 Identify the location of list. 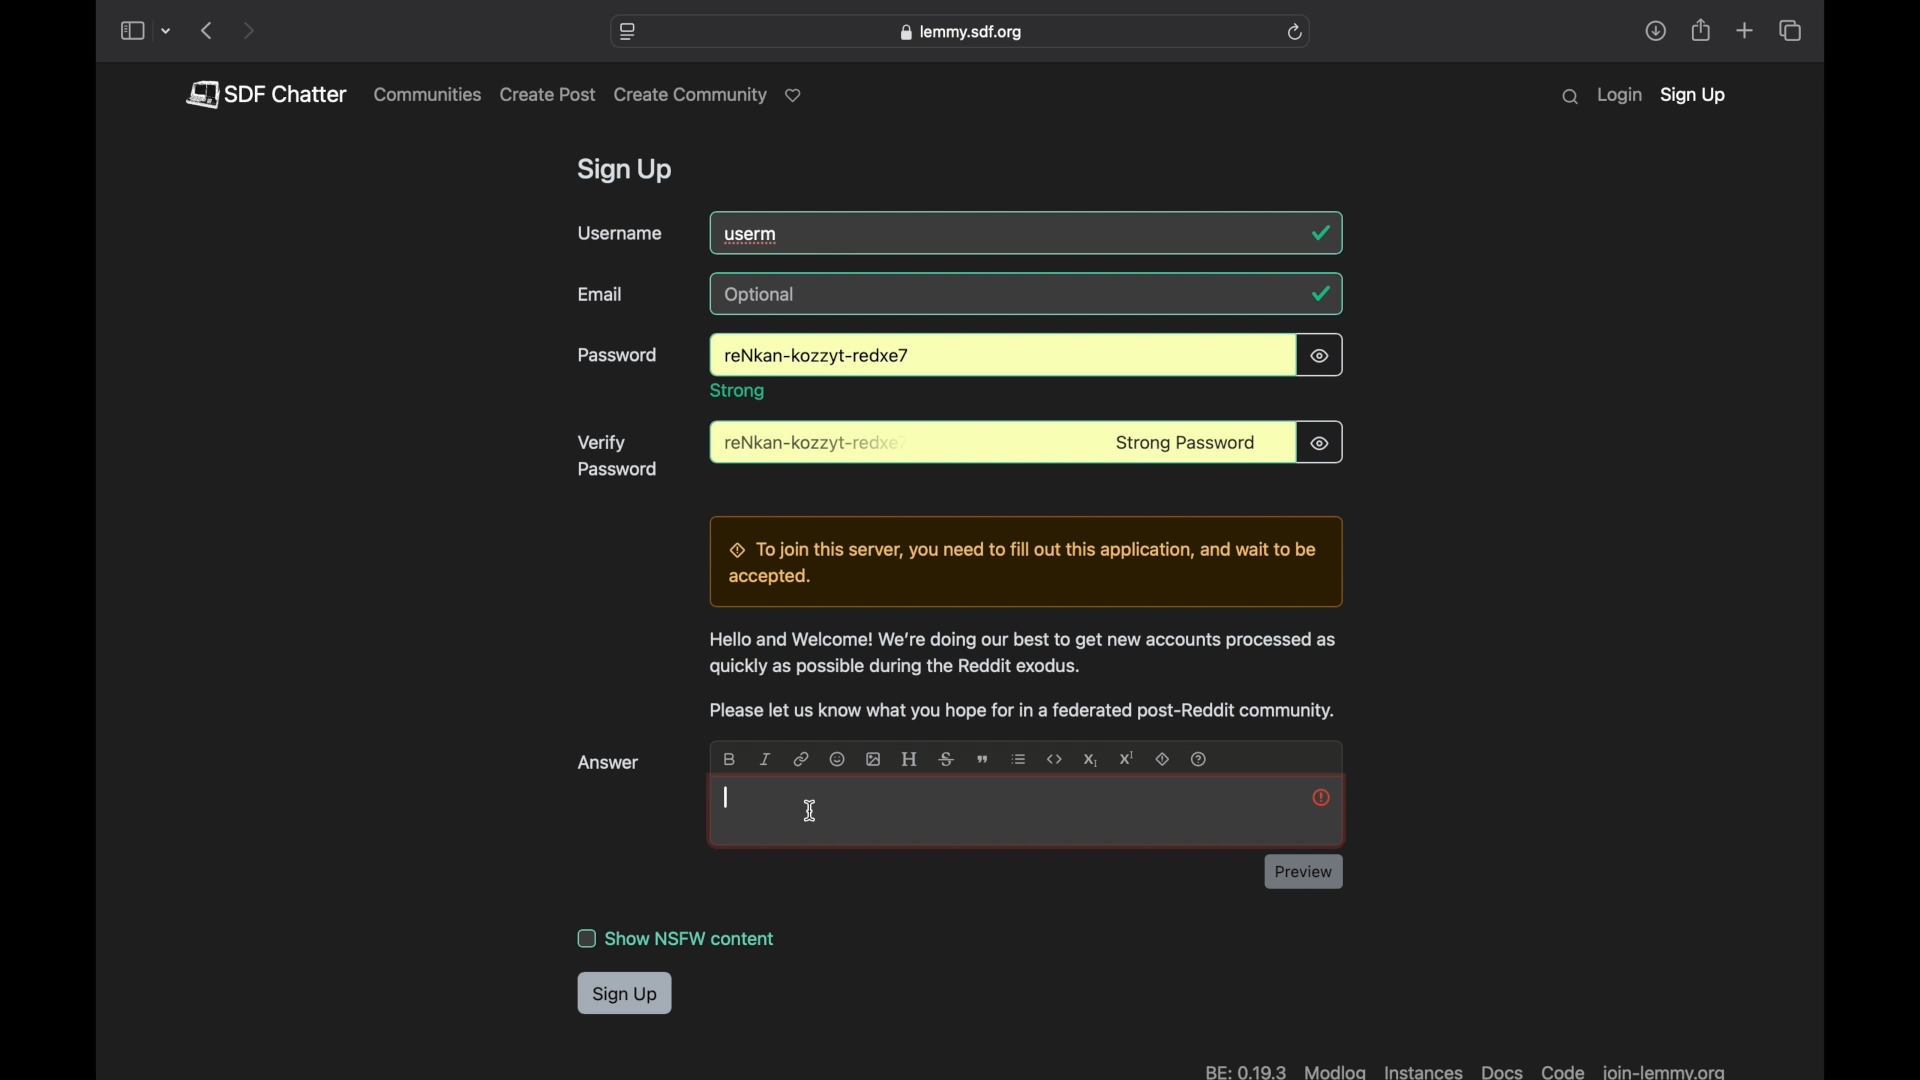
(1019, 759).